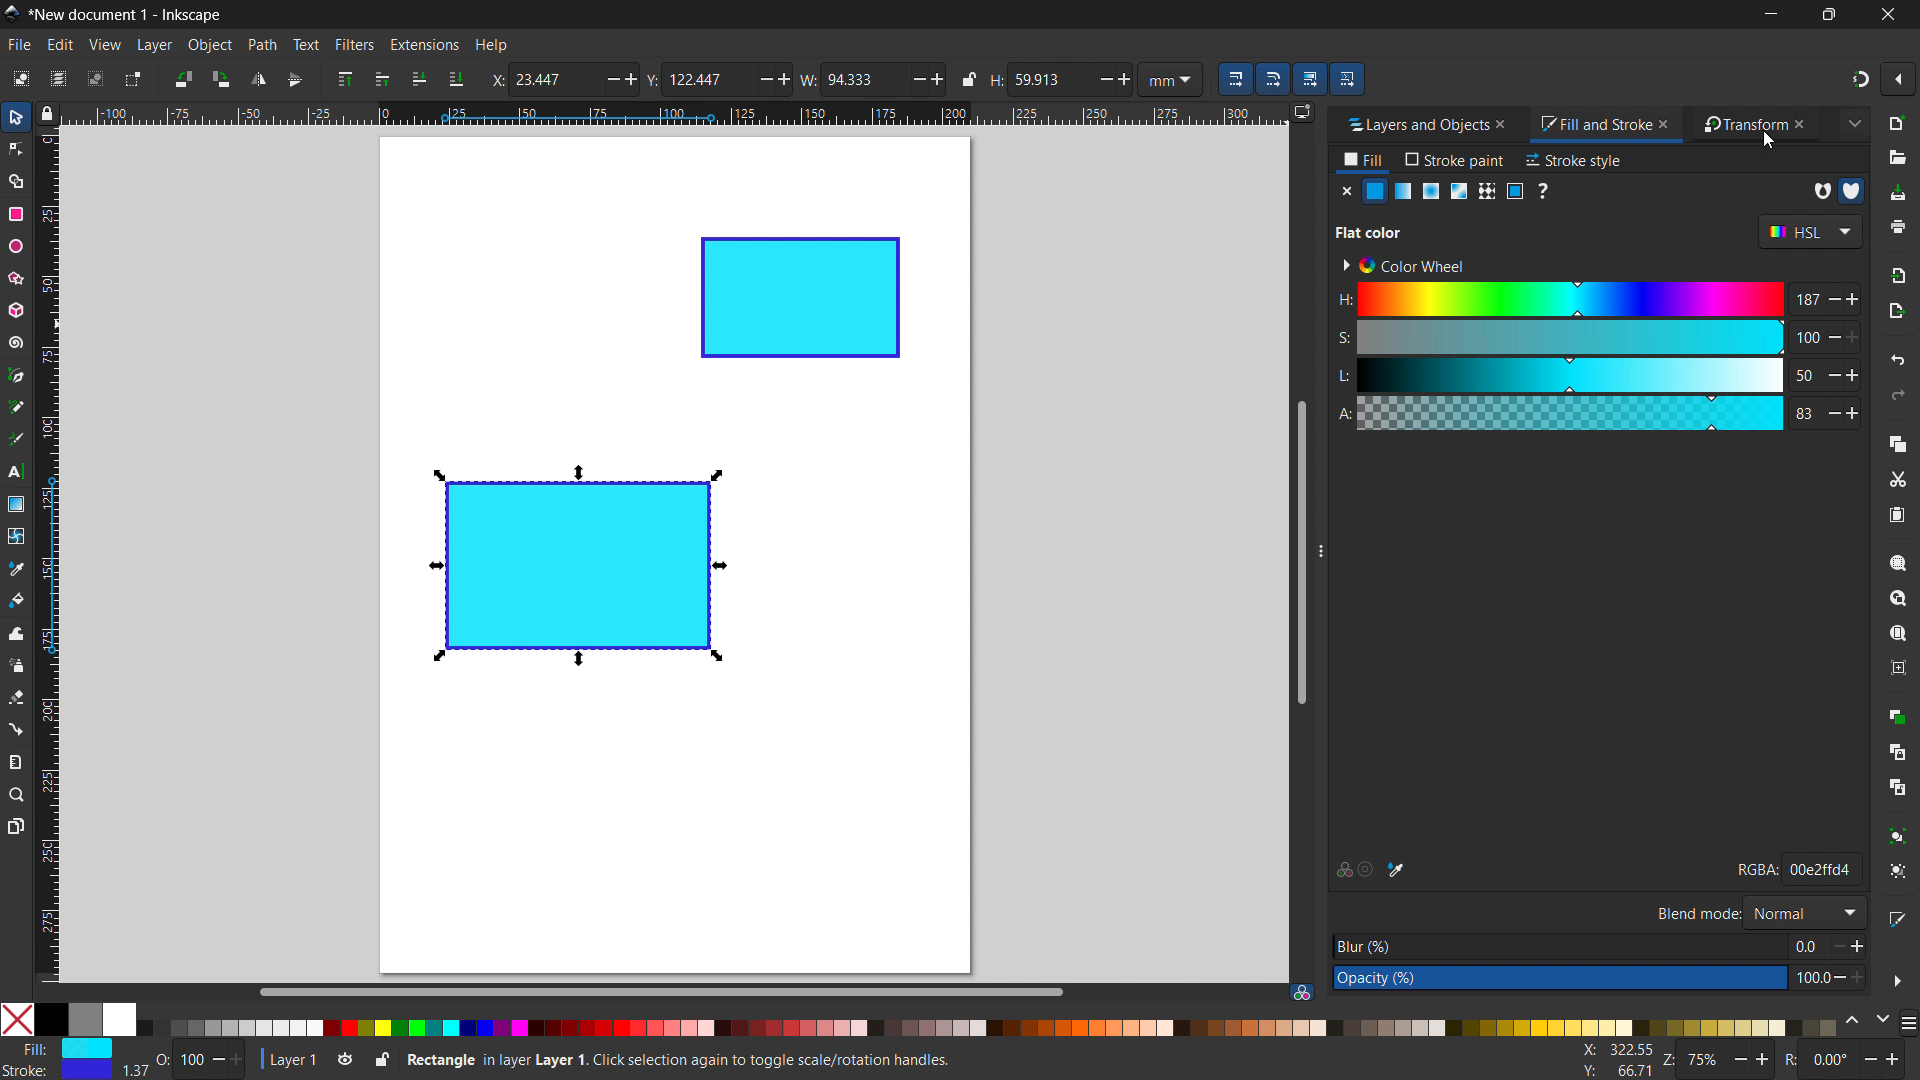 The height and width of the screenshot is (1080, 1920). Describe the element at coordinates (1487, 191) in the screenshot. I see `pattern` at that location.